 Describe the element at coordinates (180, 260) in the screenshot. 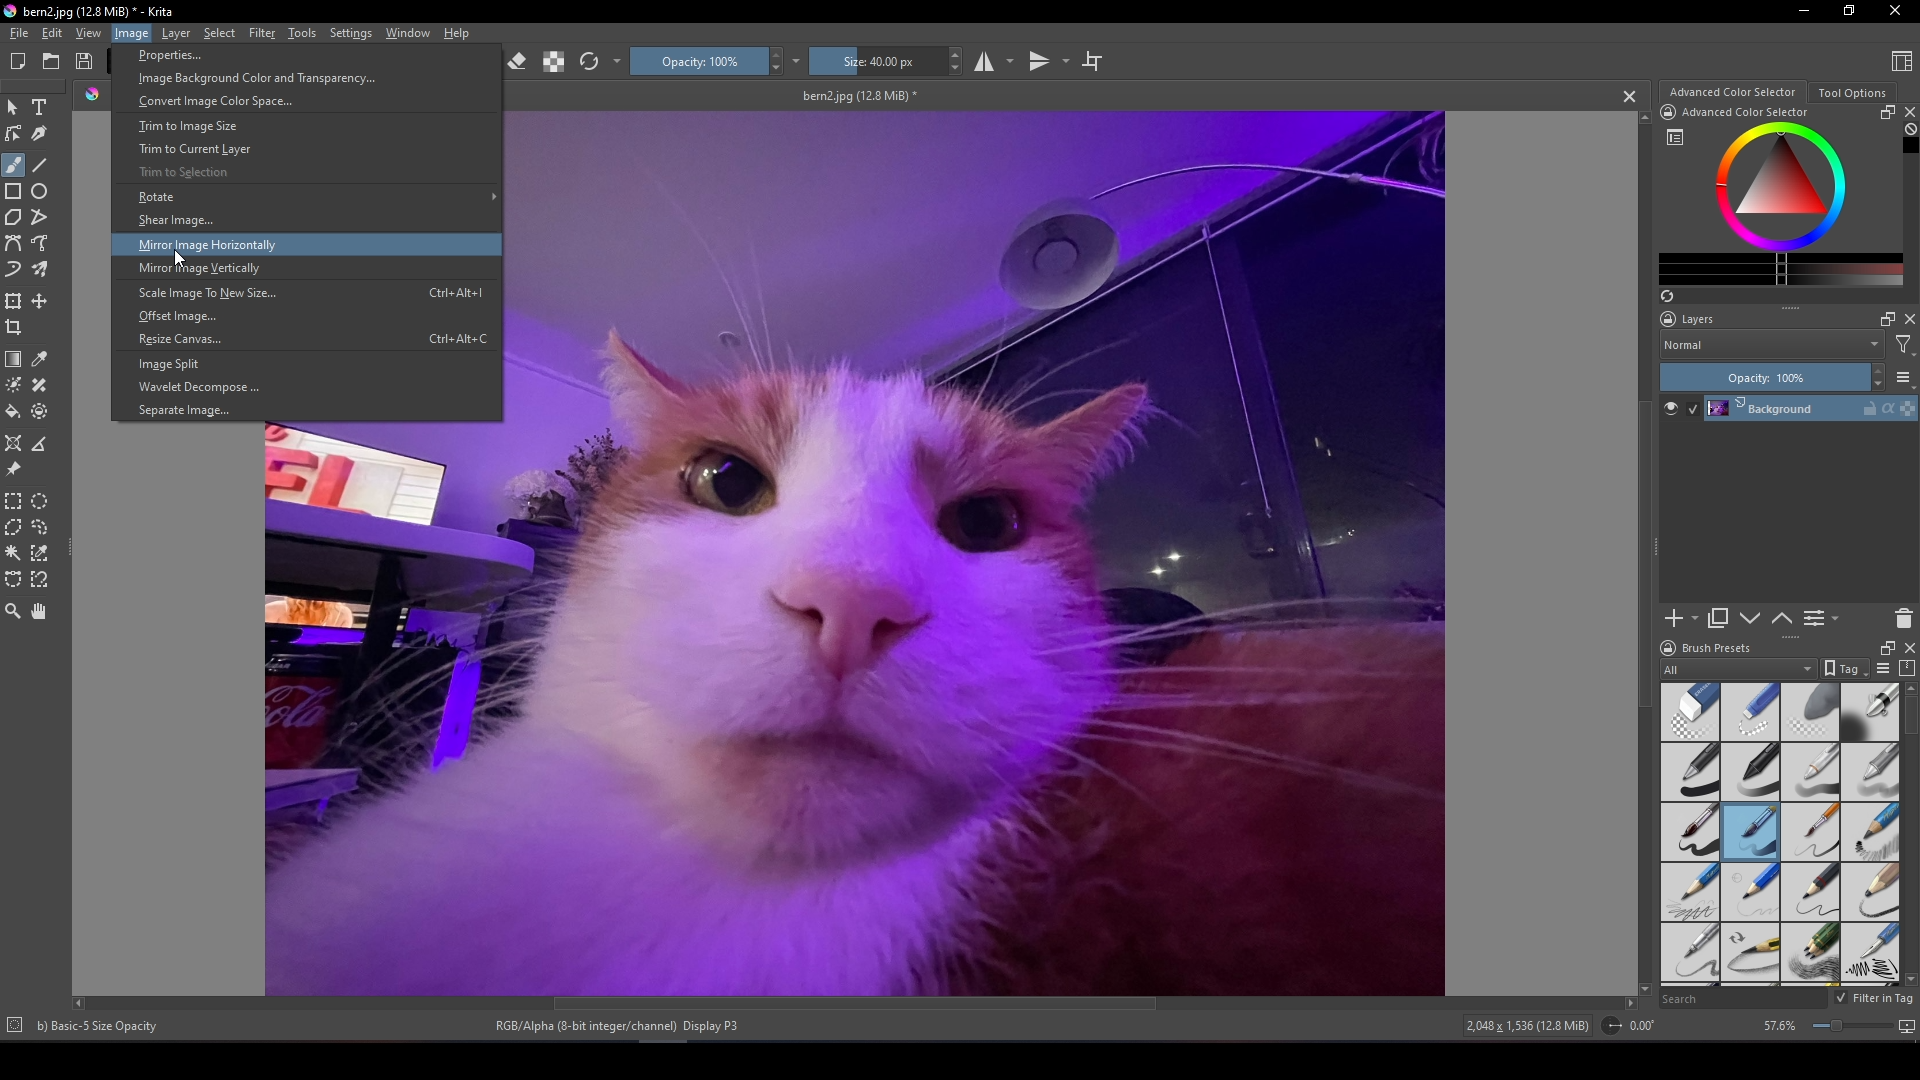

I see `cursor` at that location.